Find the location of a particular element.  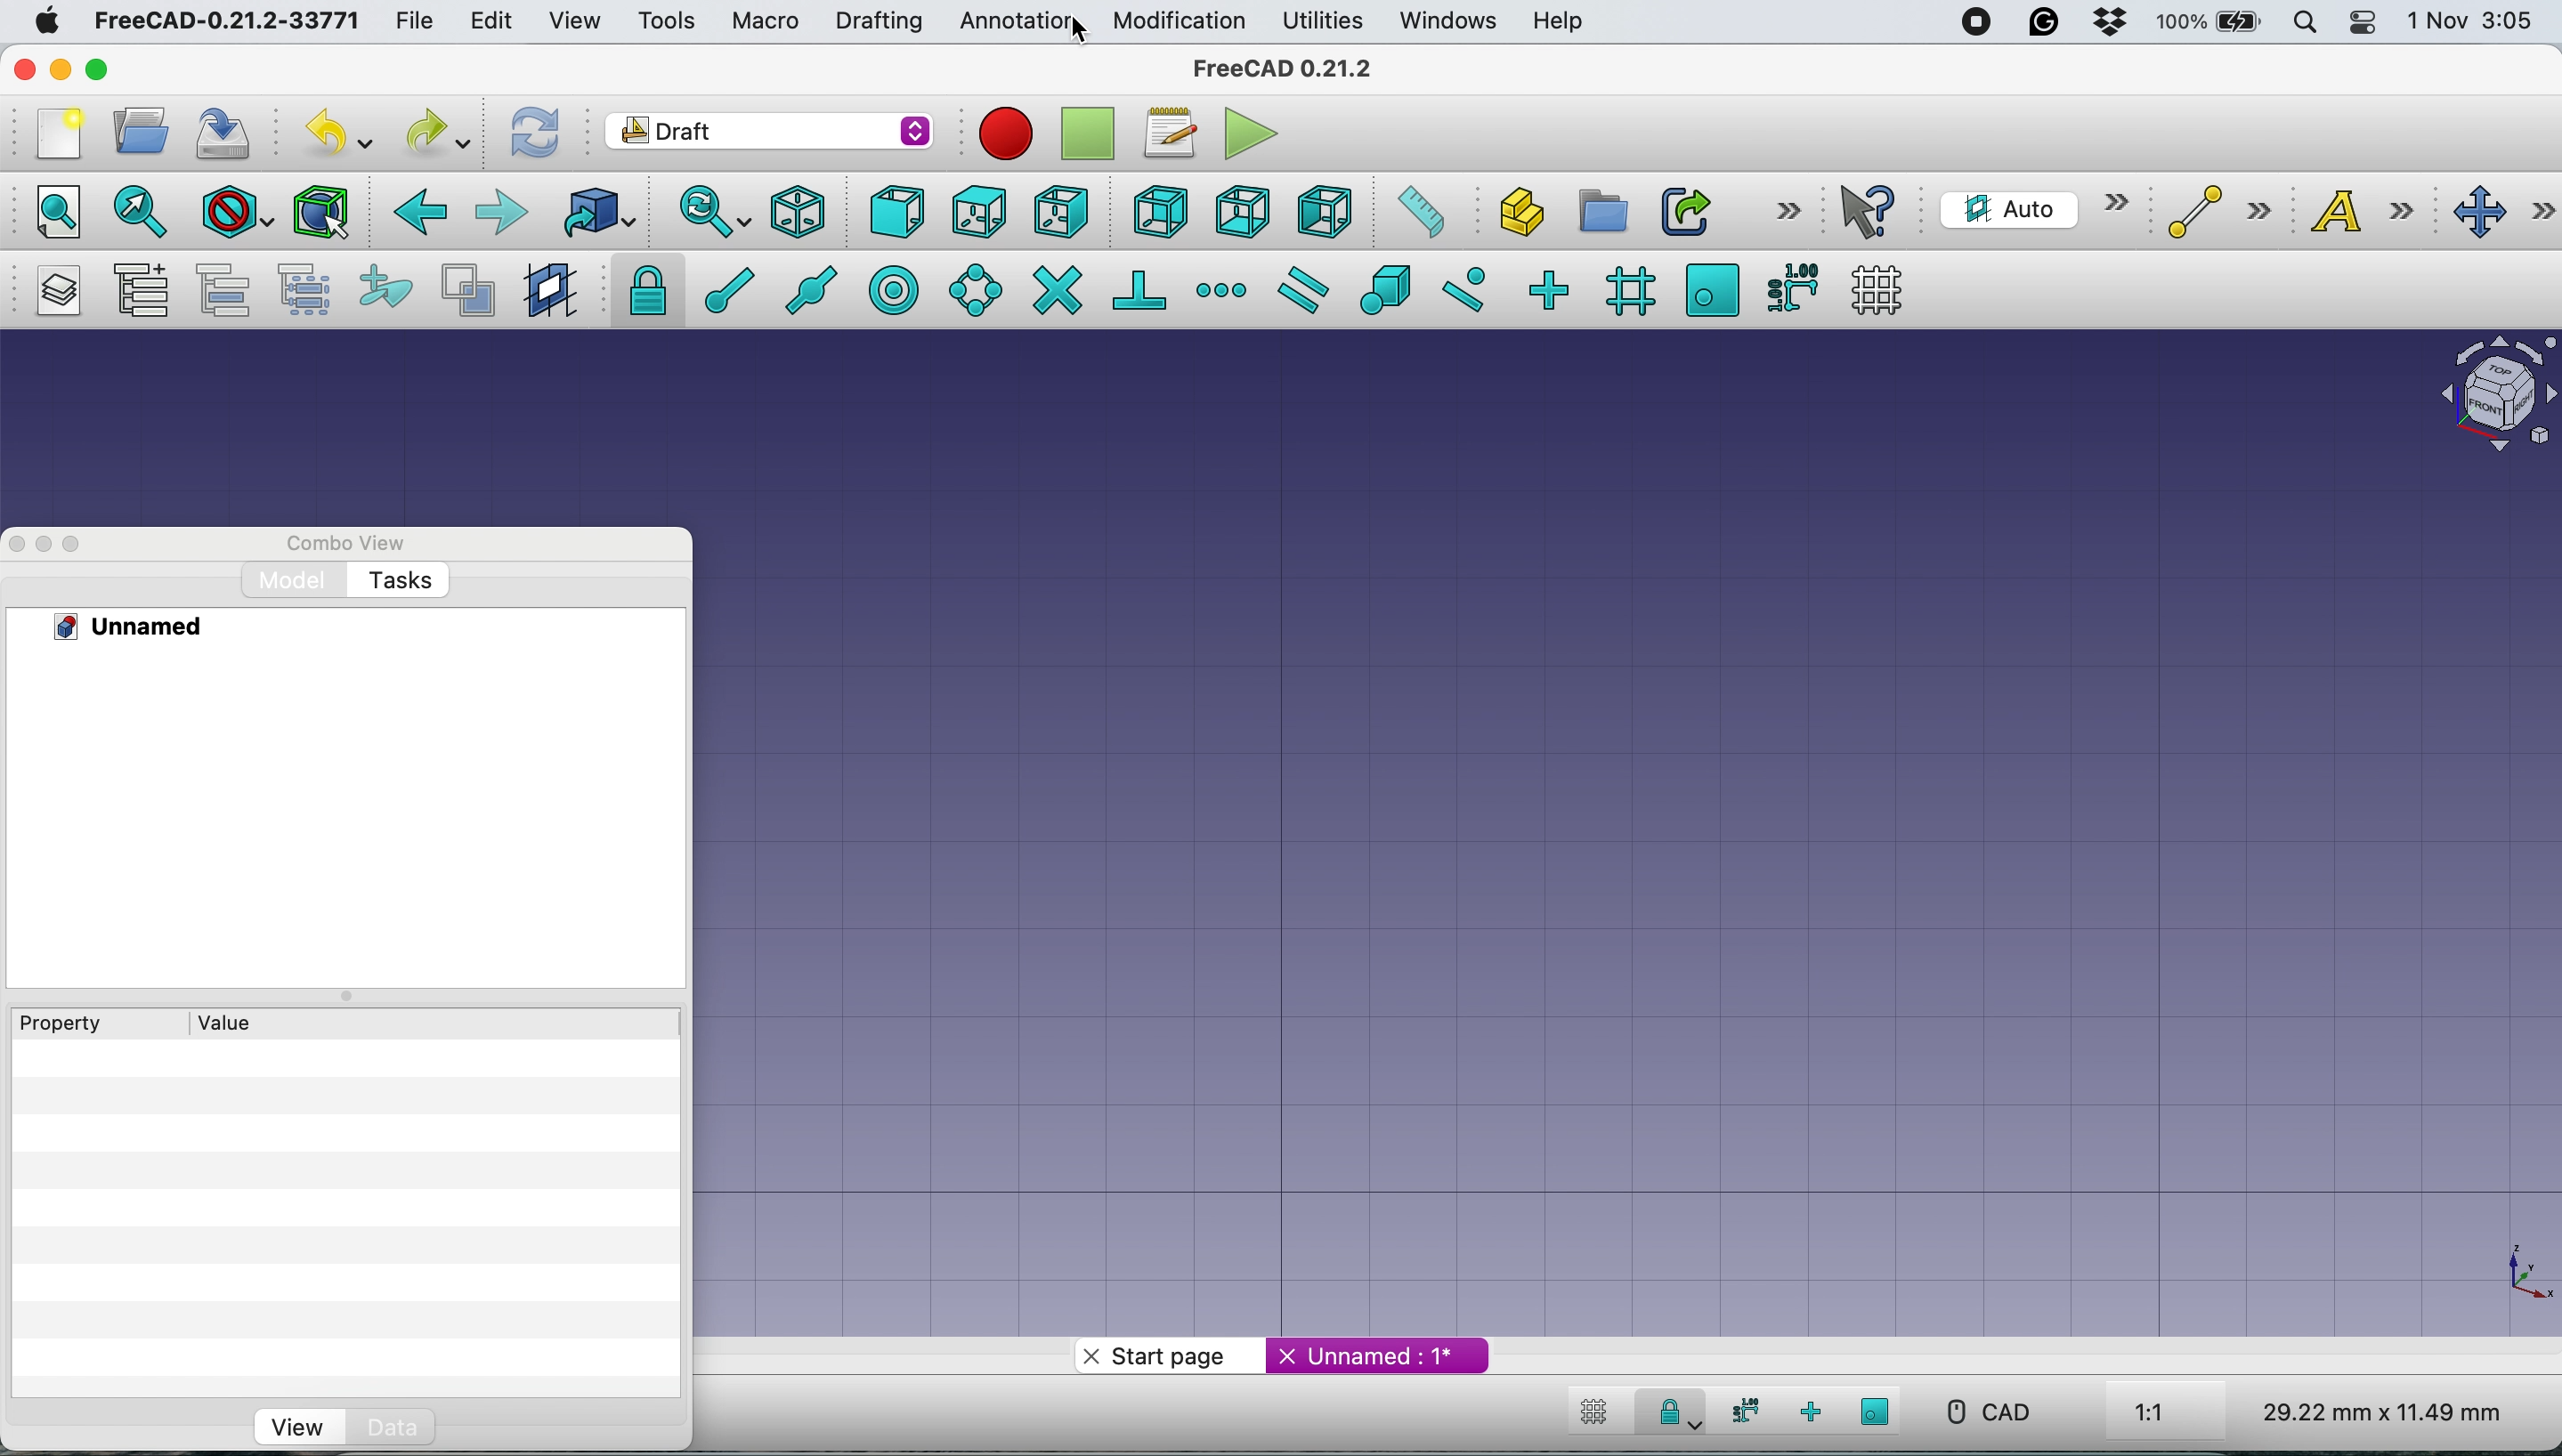

make link is located at coordinates (1679, 209).